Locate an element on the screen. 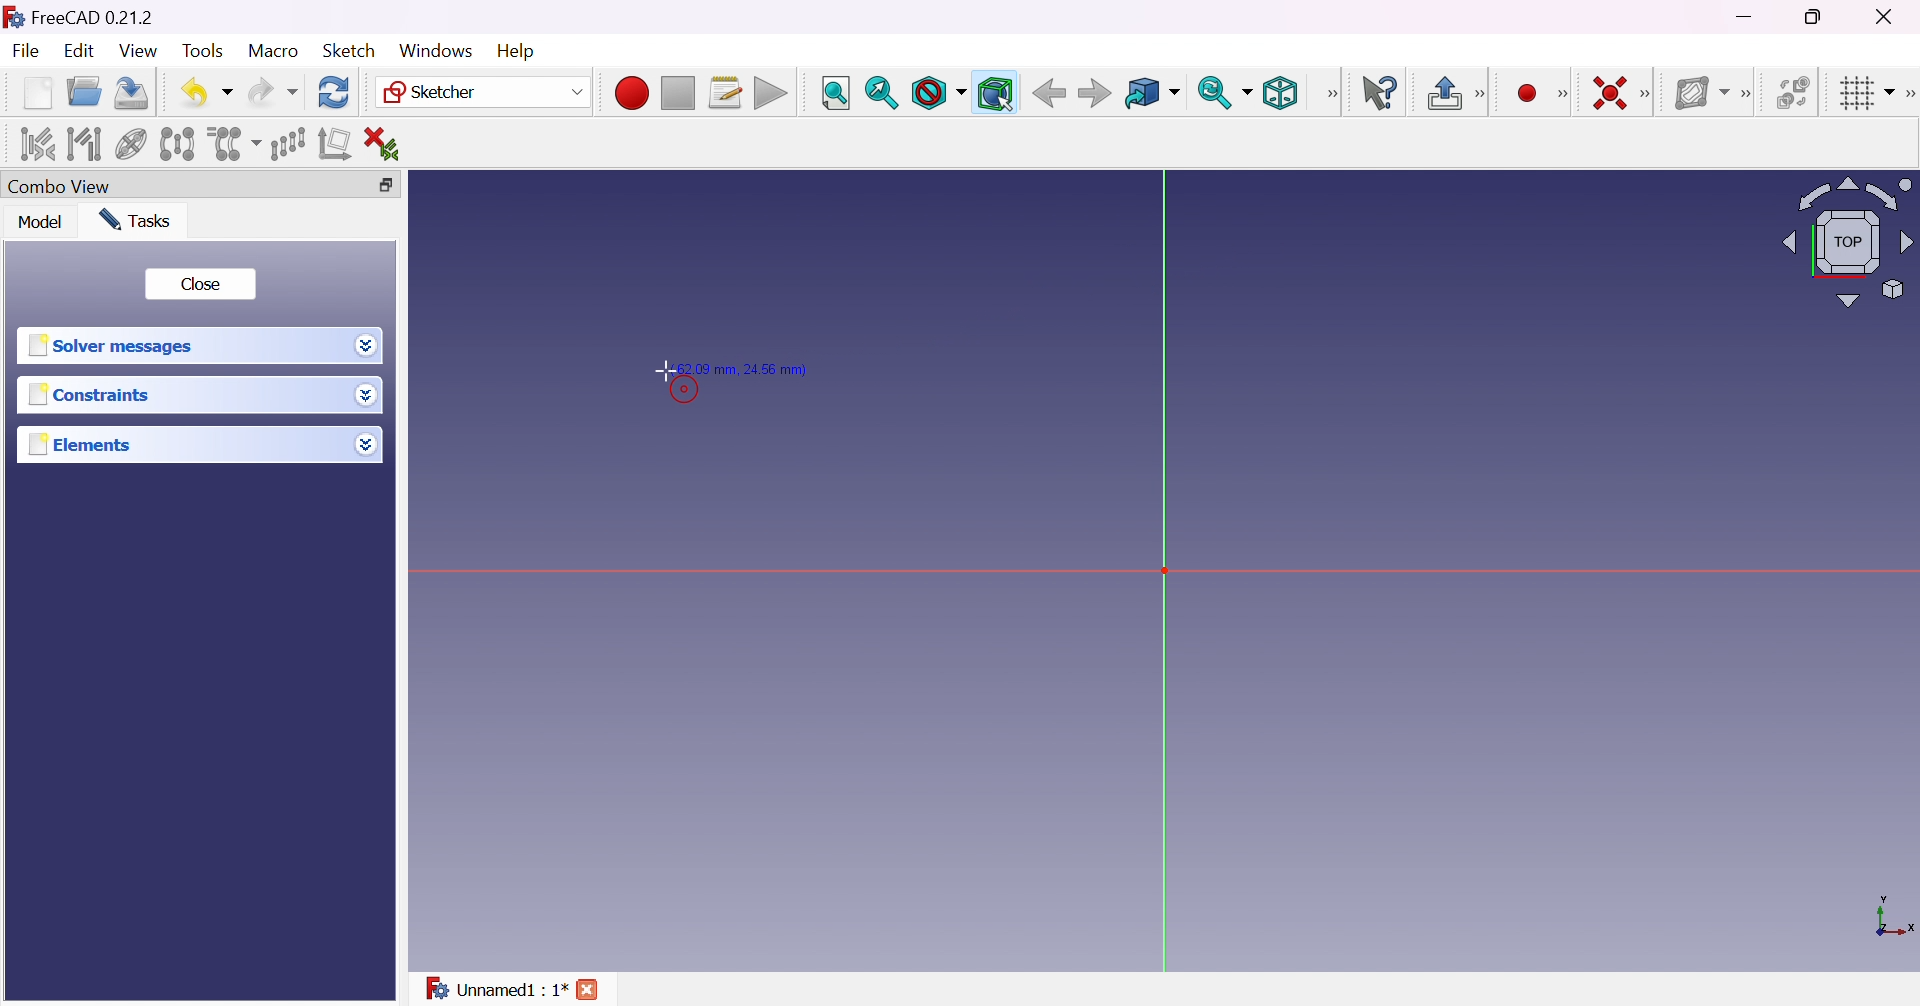  [Sketcher B-spline tools]] is located at coordinates (1751, 94).